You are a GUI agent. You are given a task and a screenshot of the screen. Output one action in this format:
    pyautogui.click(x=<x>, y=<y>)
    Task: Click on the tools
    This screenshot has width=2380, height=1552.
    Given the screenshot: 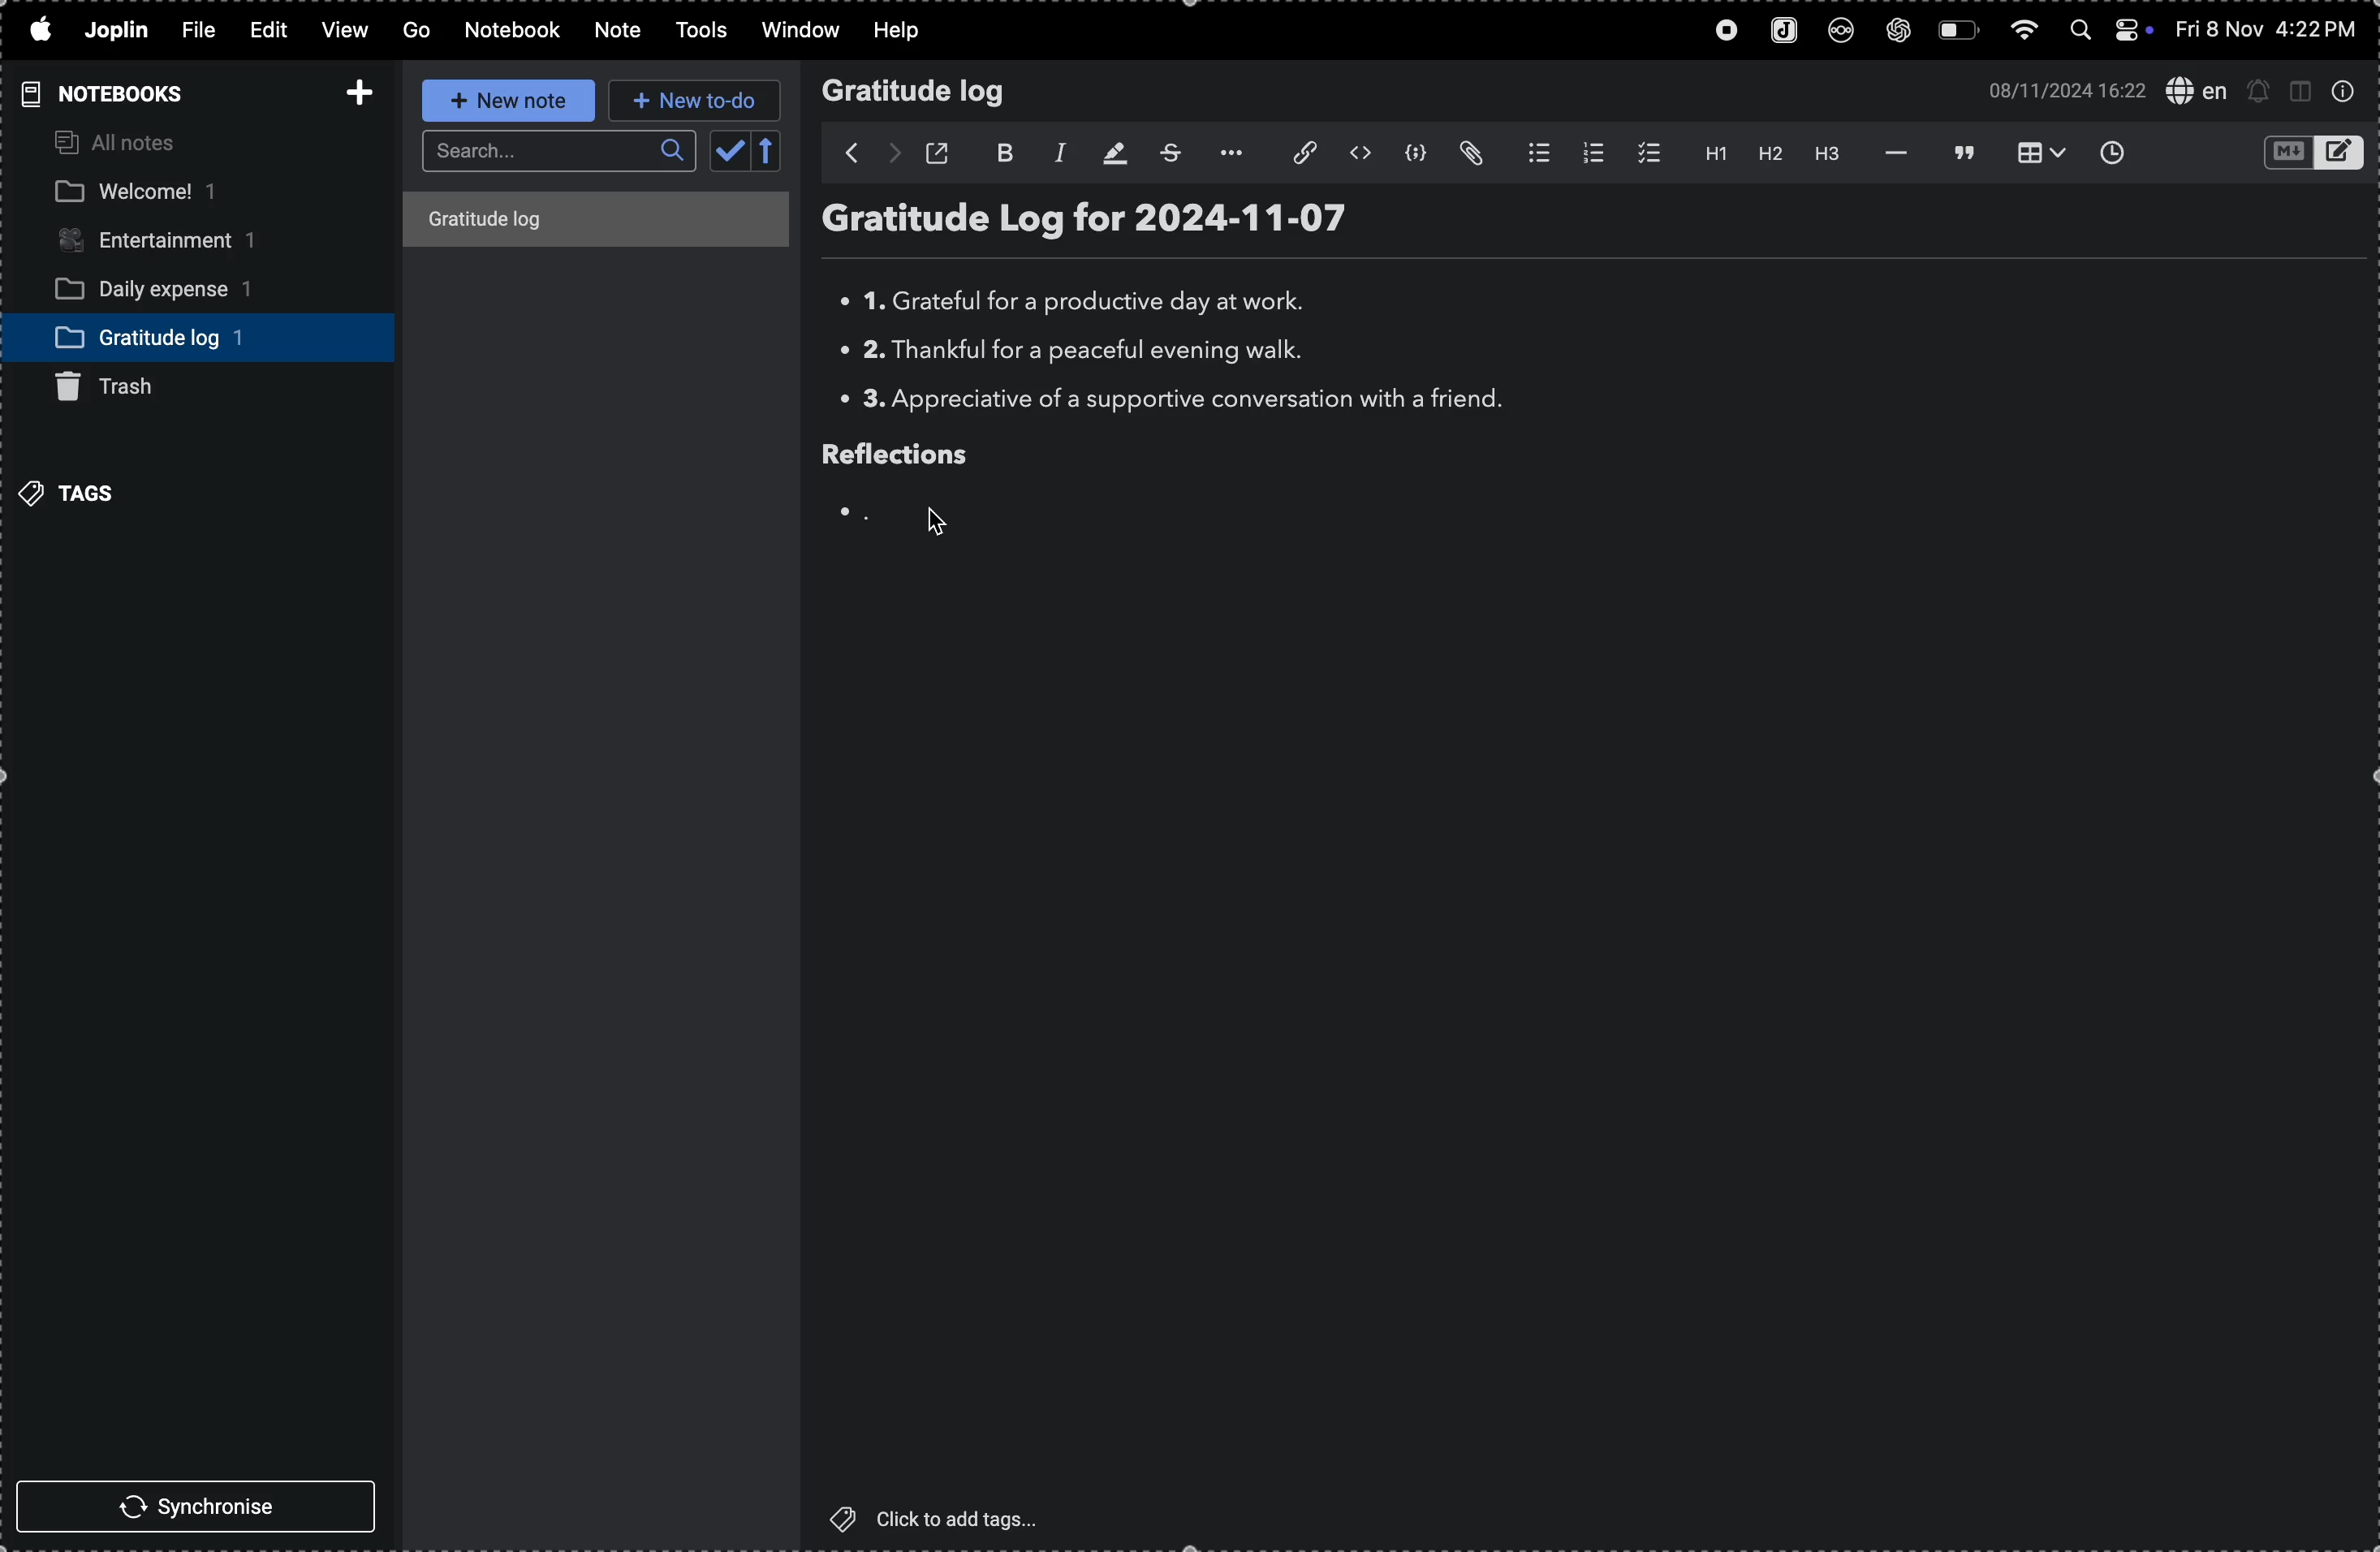 What is the action you would take?
    pyautogui.click(x=707, y=30)
    